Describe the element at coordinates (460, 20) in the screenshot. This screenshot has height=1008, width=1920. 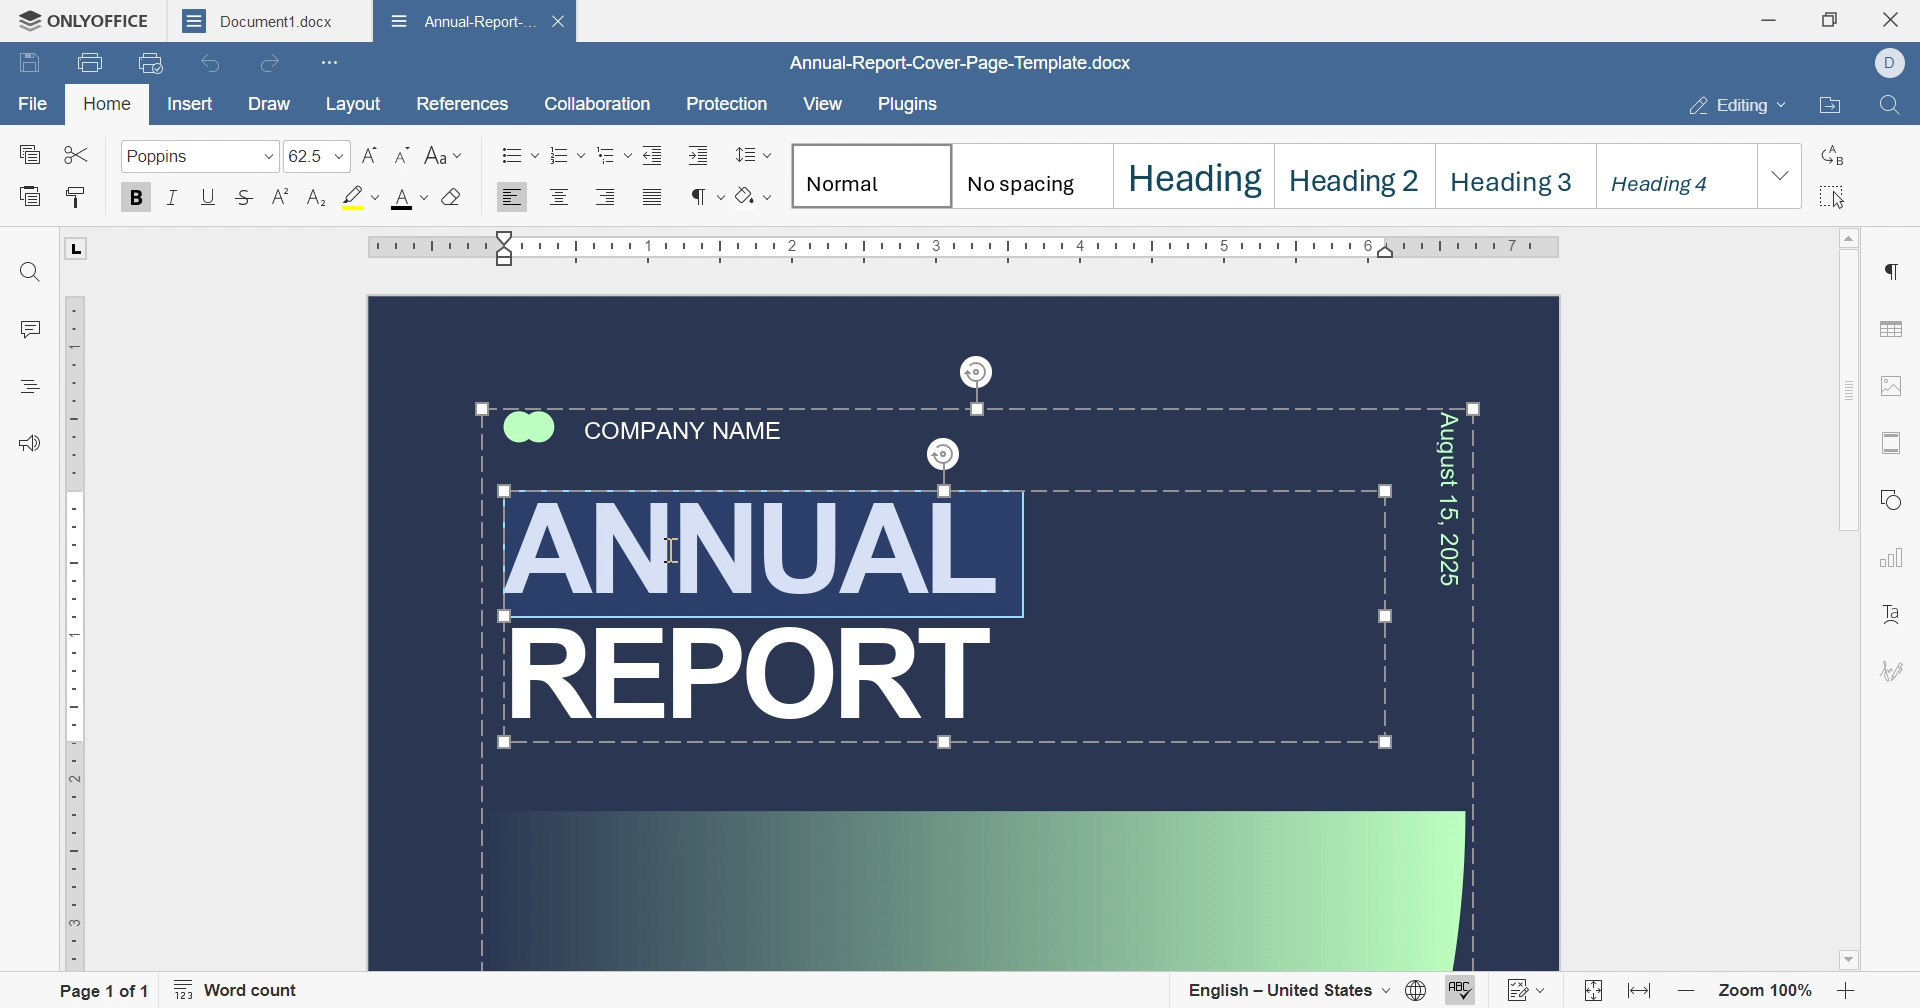
I see `Document name` at that location.